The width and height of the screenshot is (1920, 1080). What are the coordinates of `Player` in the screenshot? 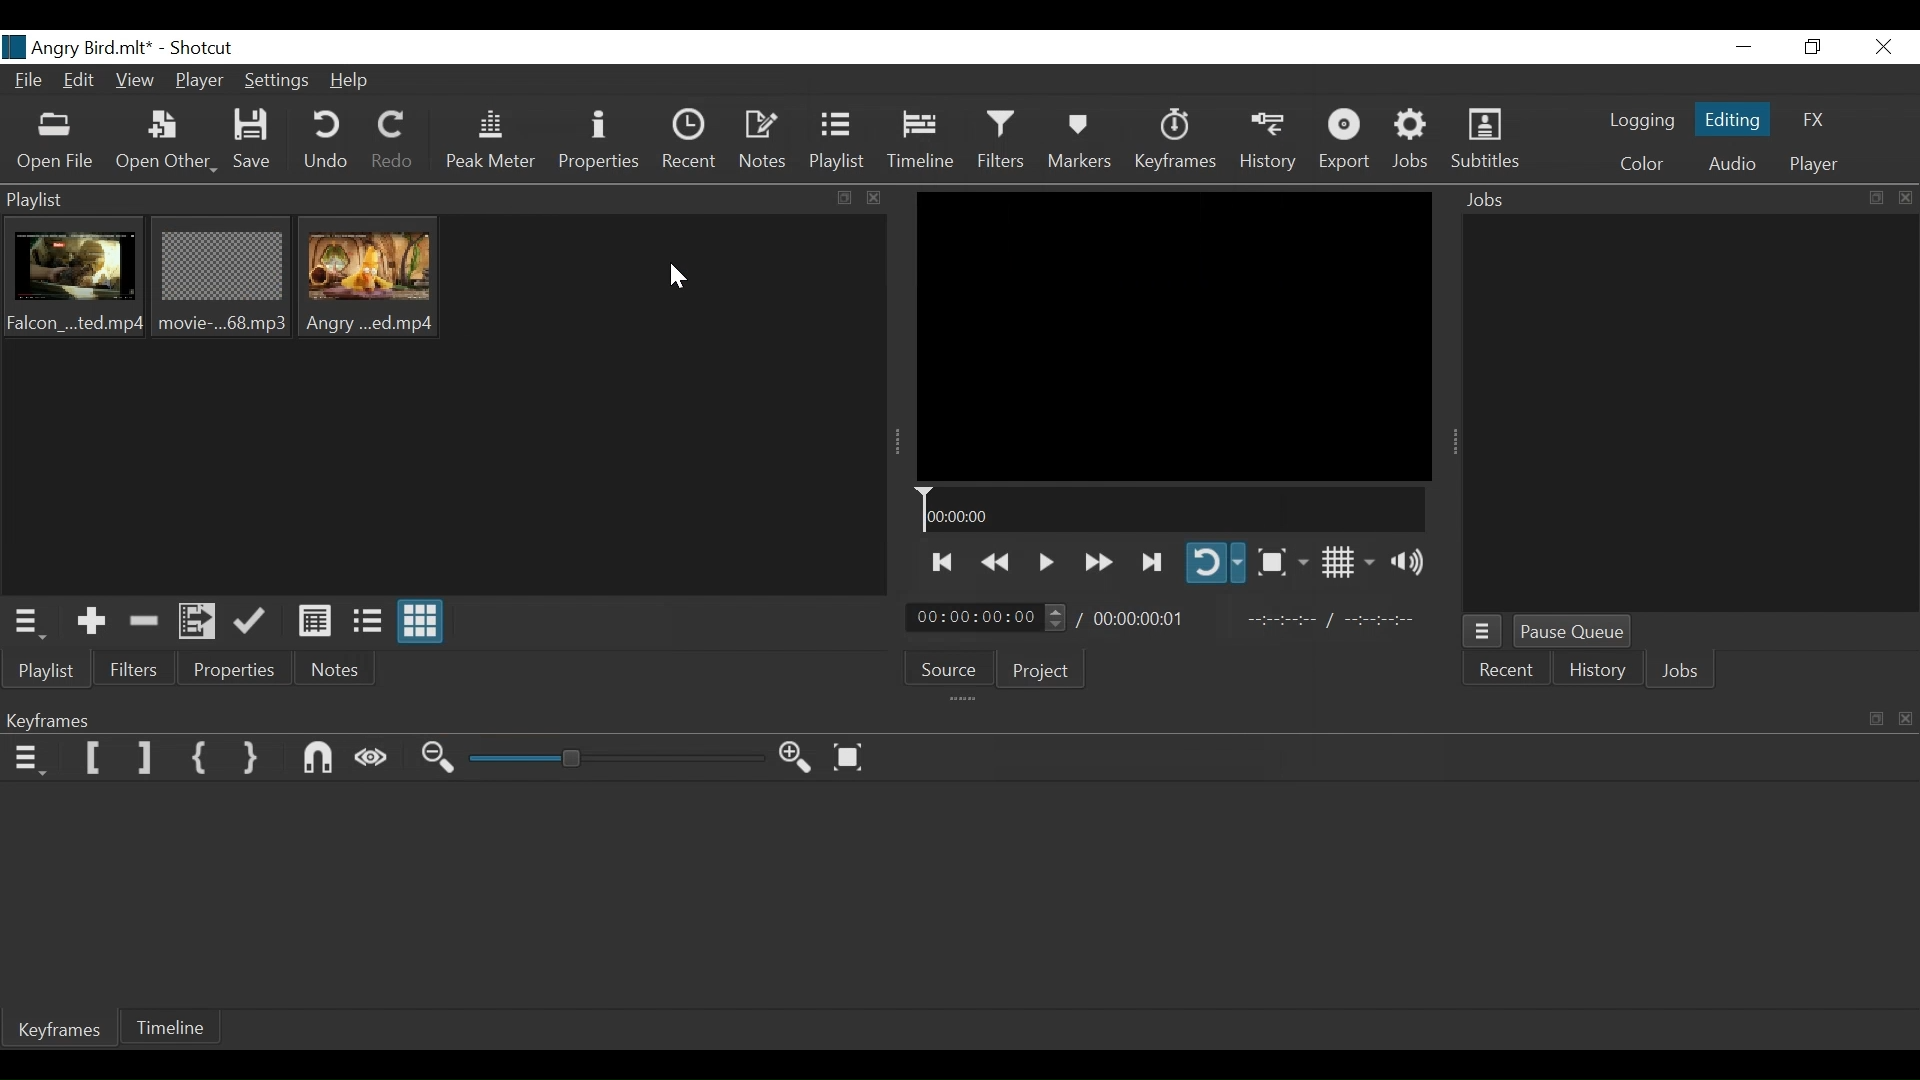 It's located at (1809, 166).